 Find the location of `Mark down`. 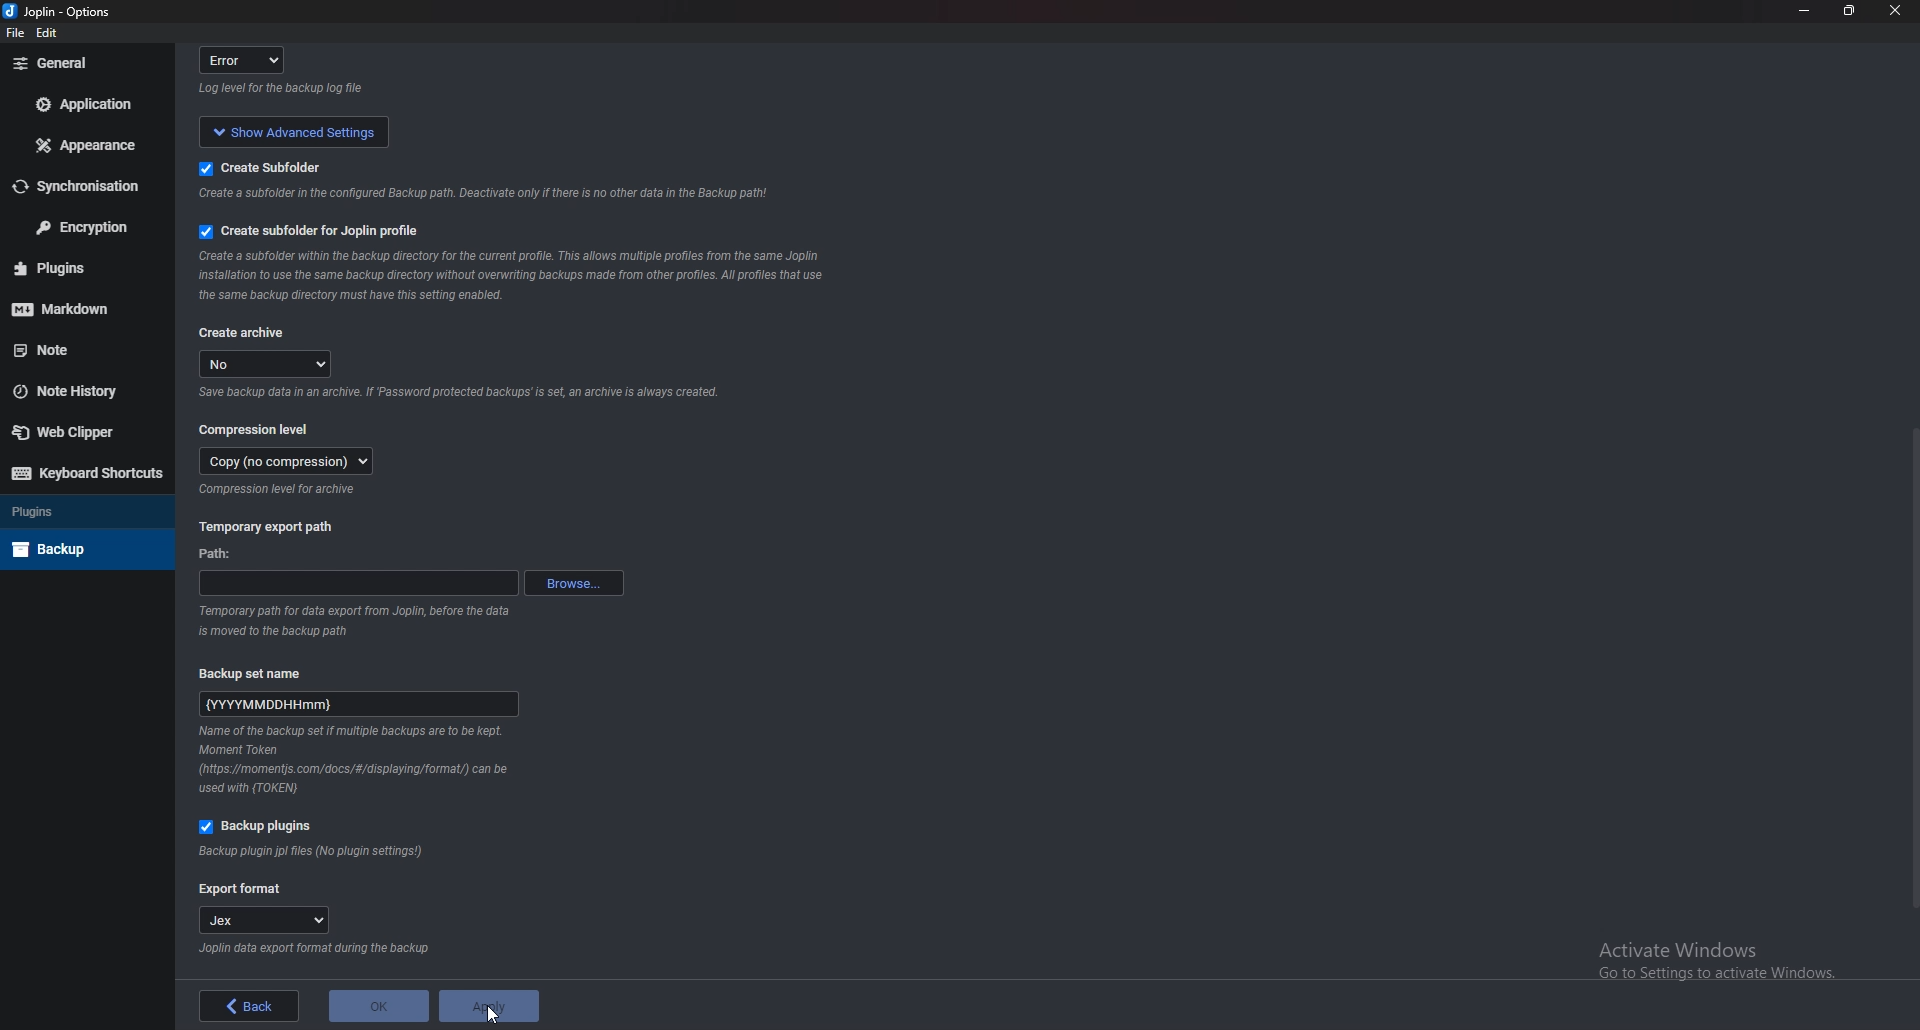

Mark down is located at coordinates (75, 306).